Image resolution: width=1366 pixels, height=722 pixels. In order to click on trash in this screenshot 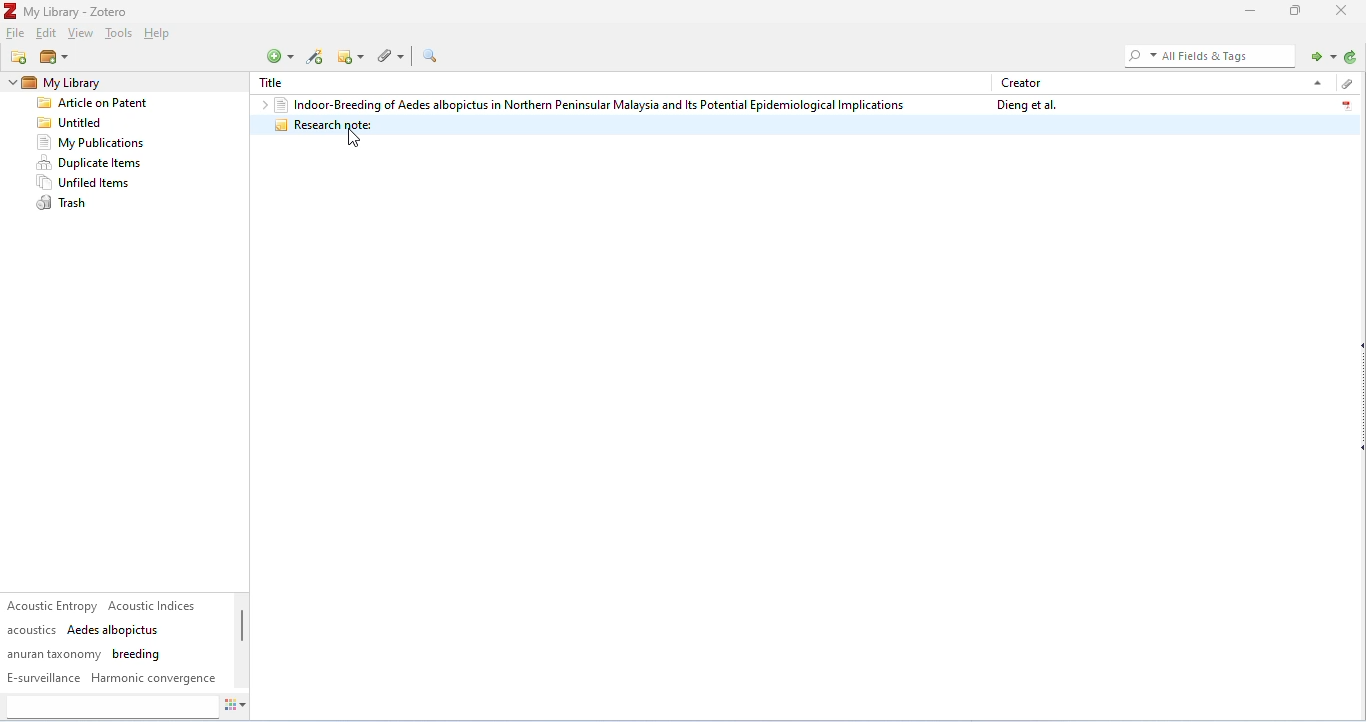, I will do `click(65, 204)`.